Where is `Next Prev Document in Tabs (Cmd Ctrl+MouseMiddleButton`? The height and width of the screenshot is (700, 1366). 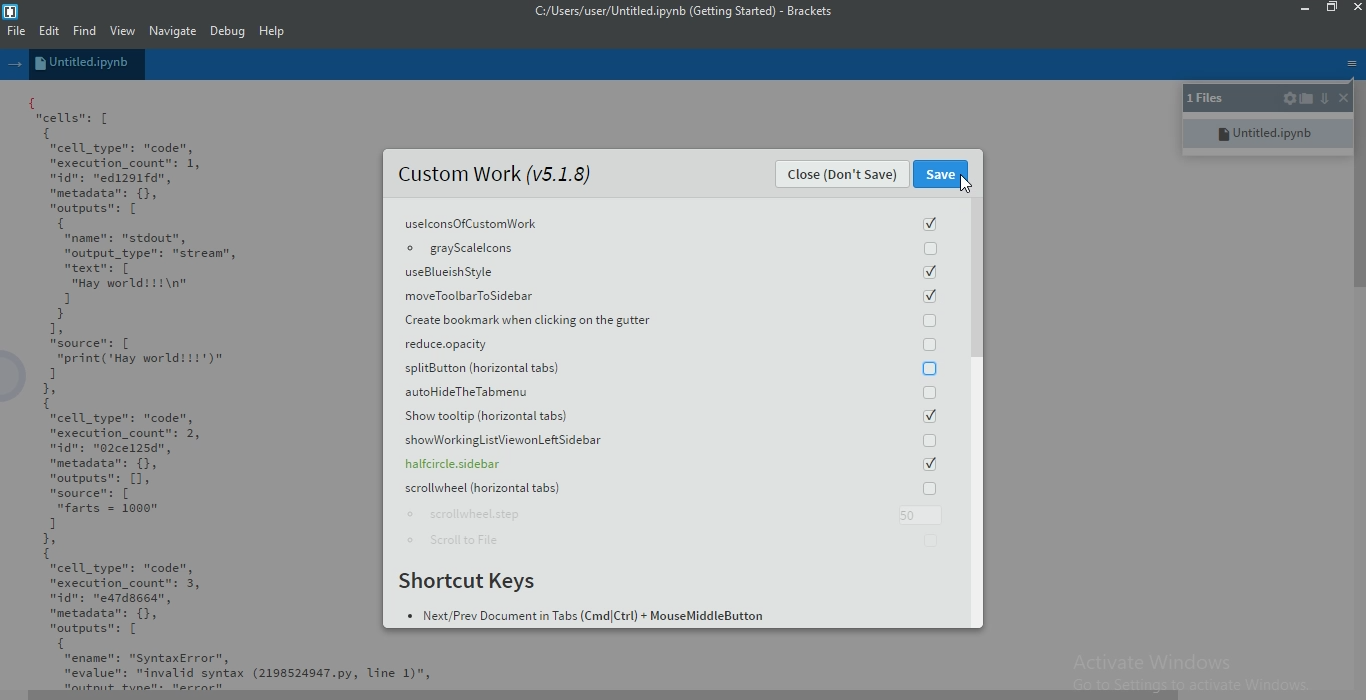 Next Prev Document in Tabs (Cmd Ctrl+MouseMiddleButton is located at coordinates (584, 614).